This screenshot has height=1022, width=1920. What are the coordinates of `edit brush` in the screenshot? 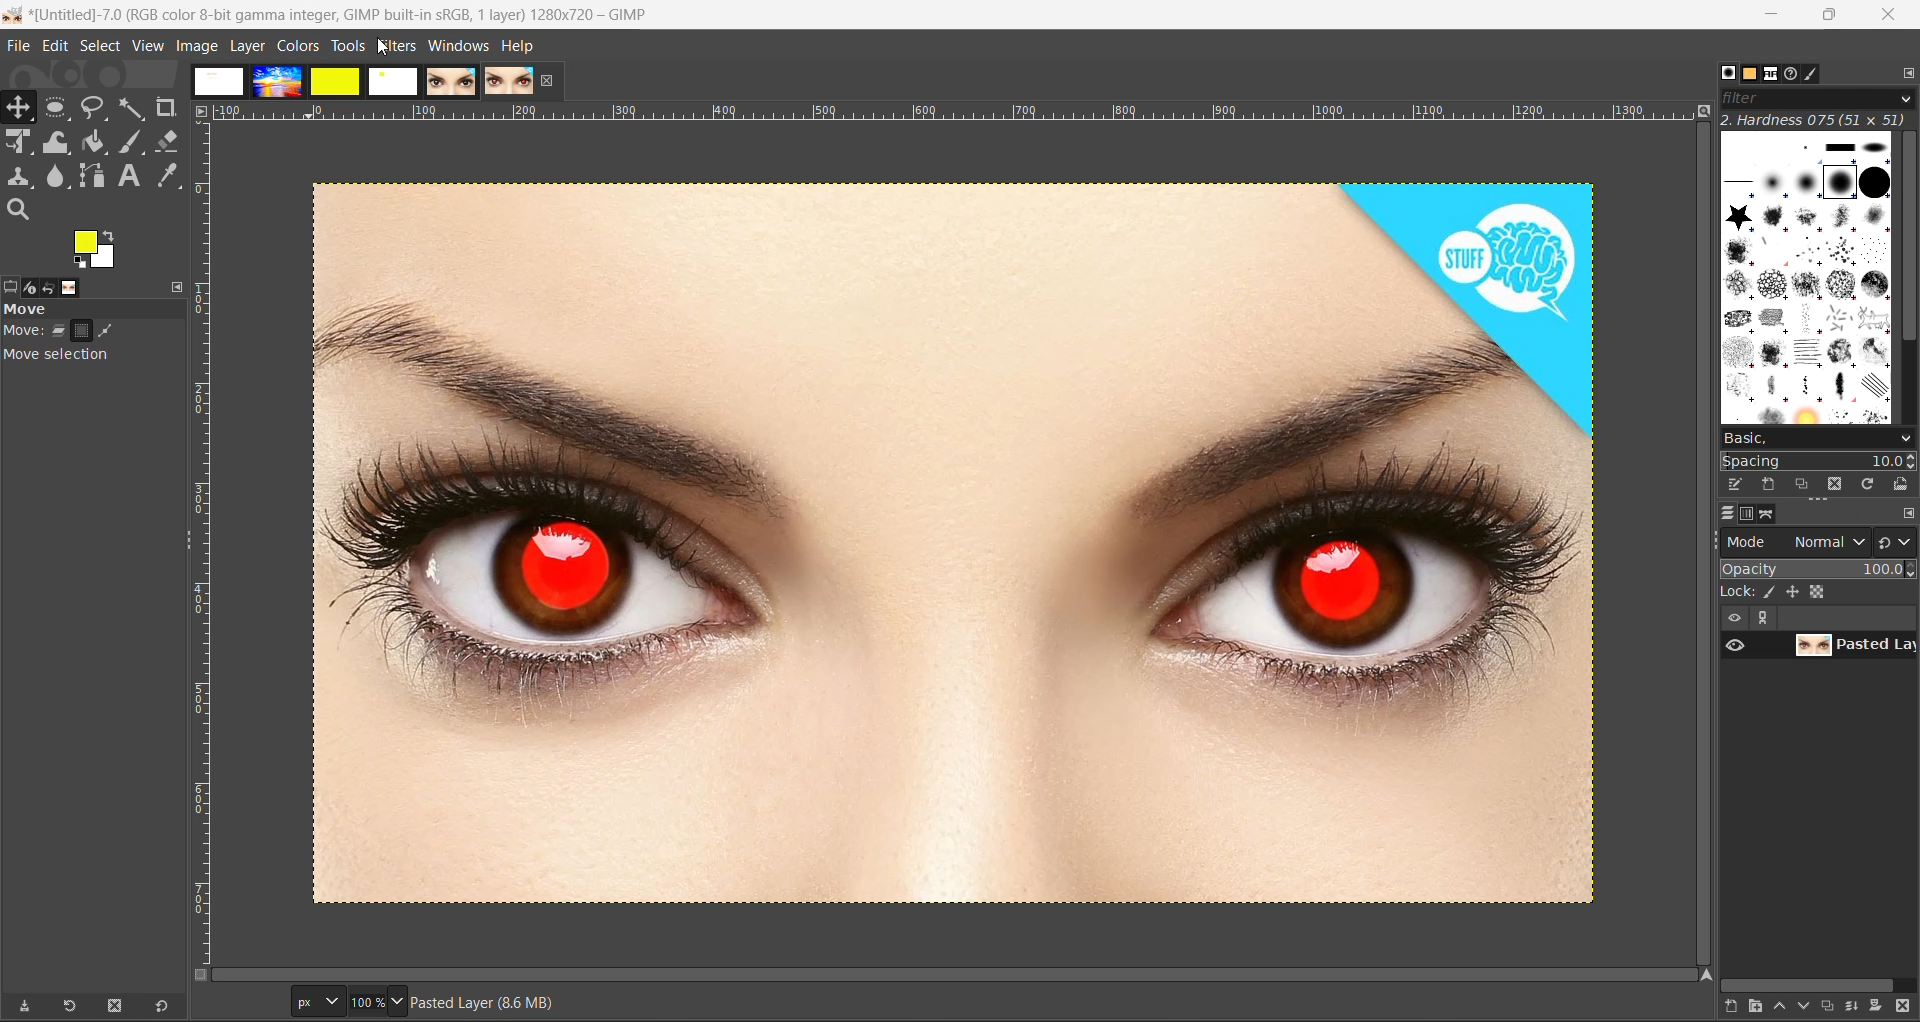 It's located at (1737, 485).